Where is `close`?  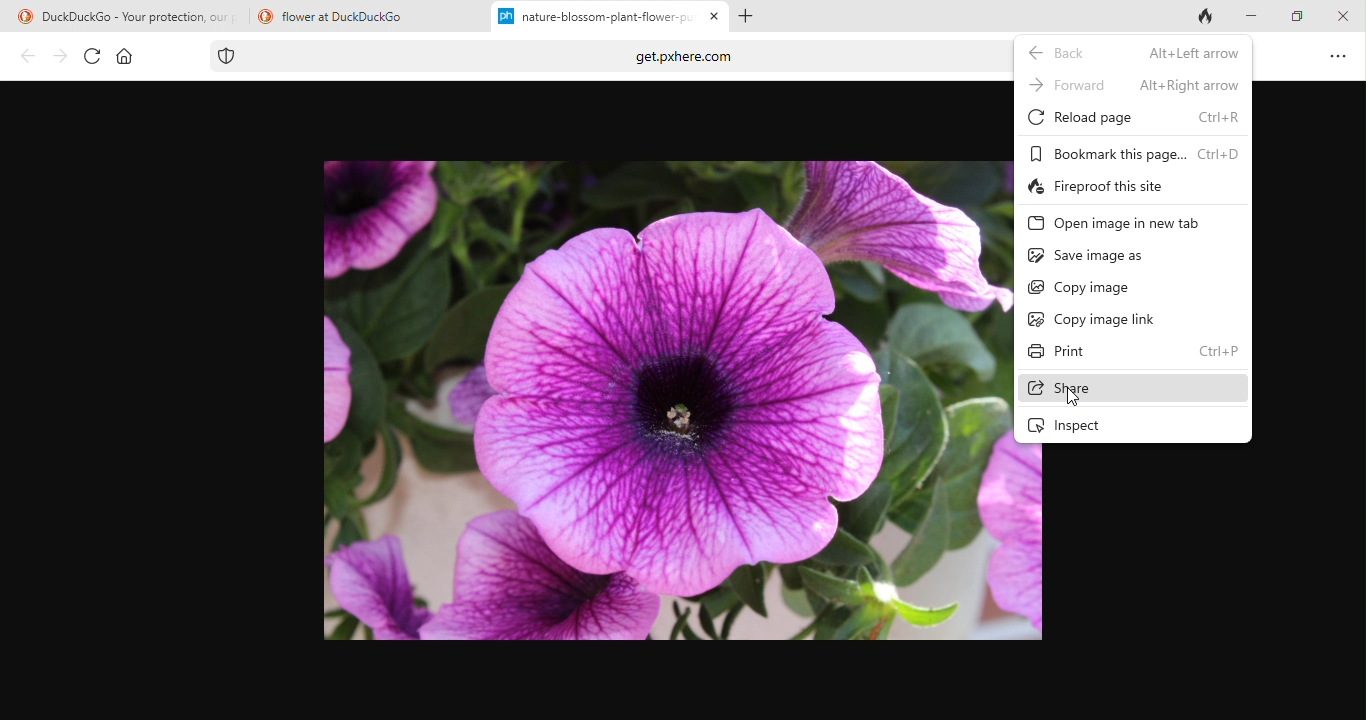
close is located at coordinates (1338, 15).